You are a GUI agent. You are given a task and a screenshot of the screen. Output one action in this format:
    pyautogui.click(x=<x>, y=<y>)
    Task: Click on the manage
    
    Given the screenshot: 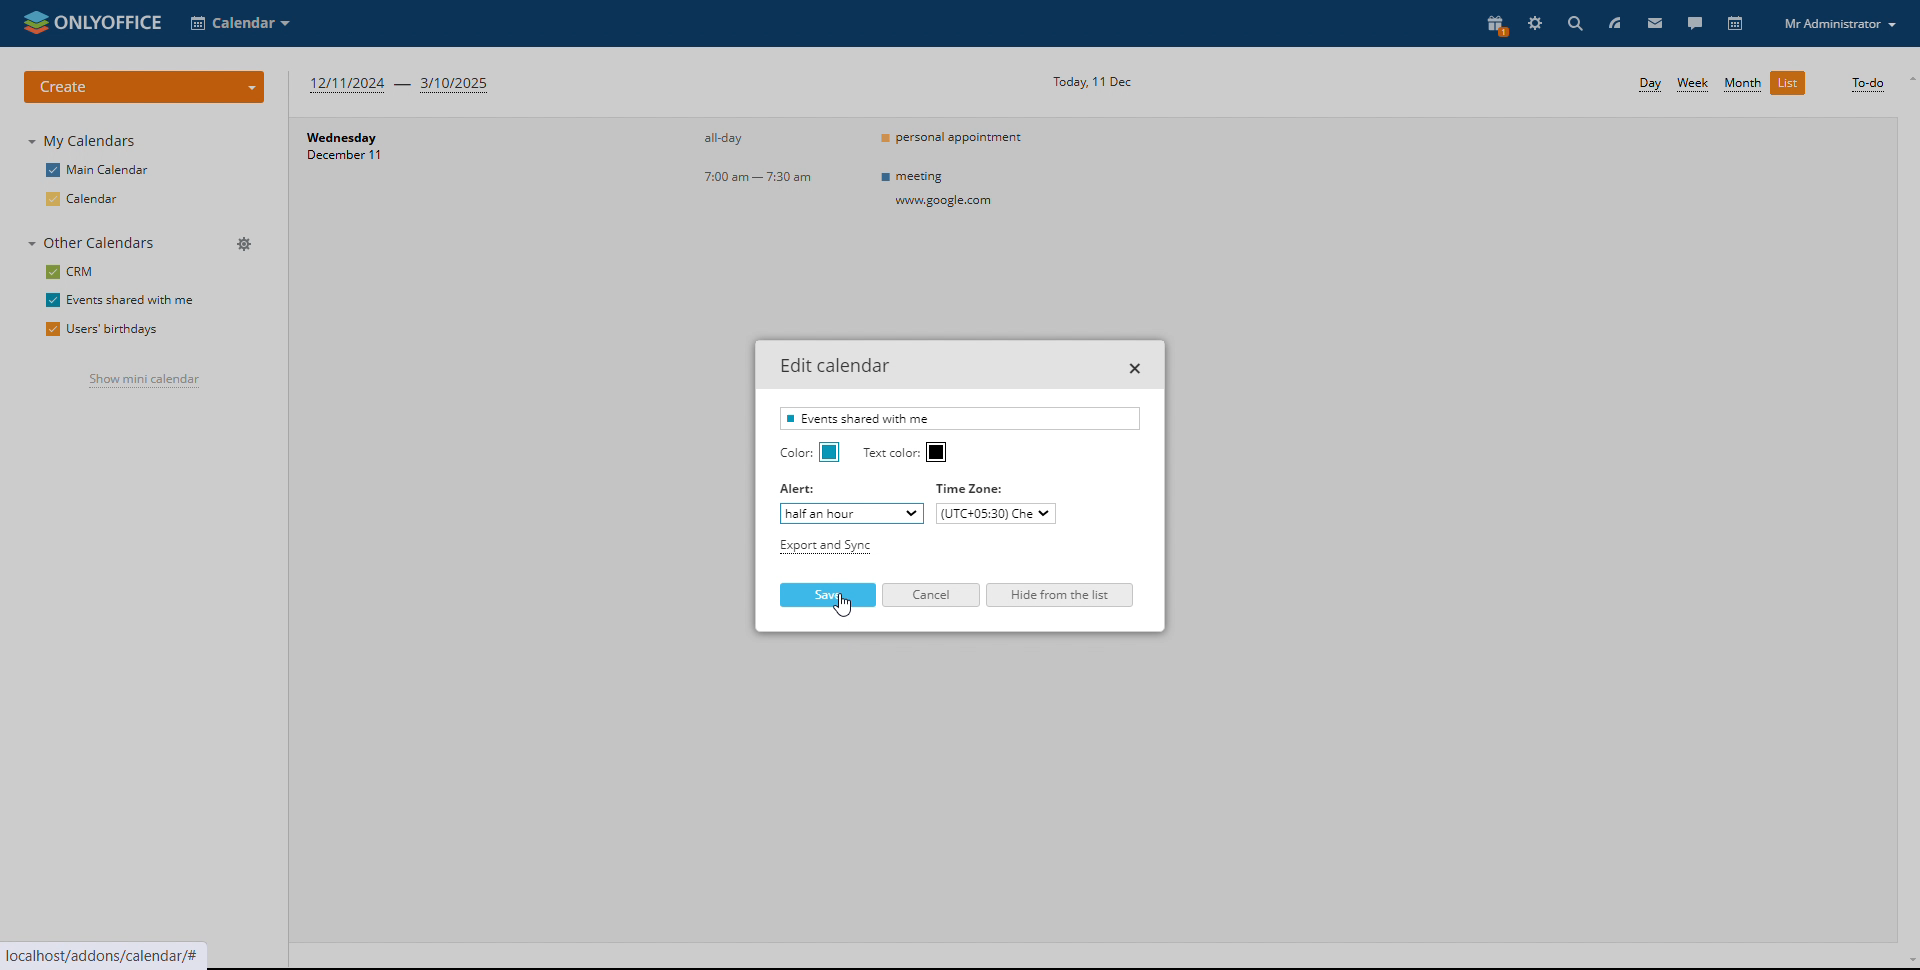 What is the action you would take?
    pyautogui.click(x=247, y=245)
    